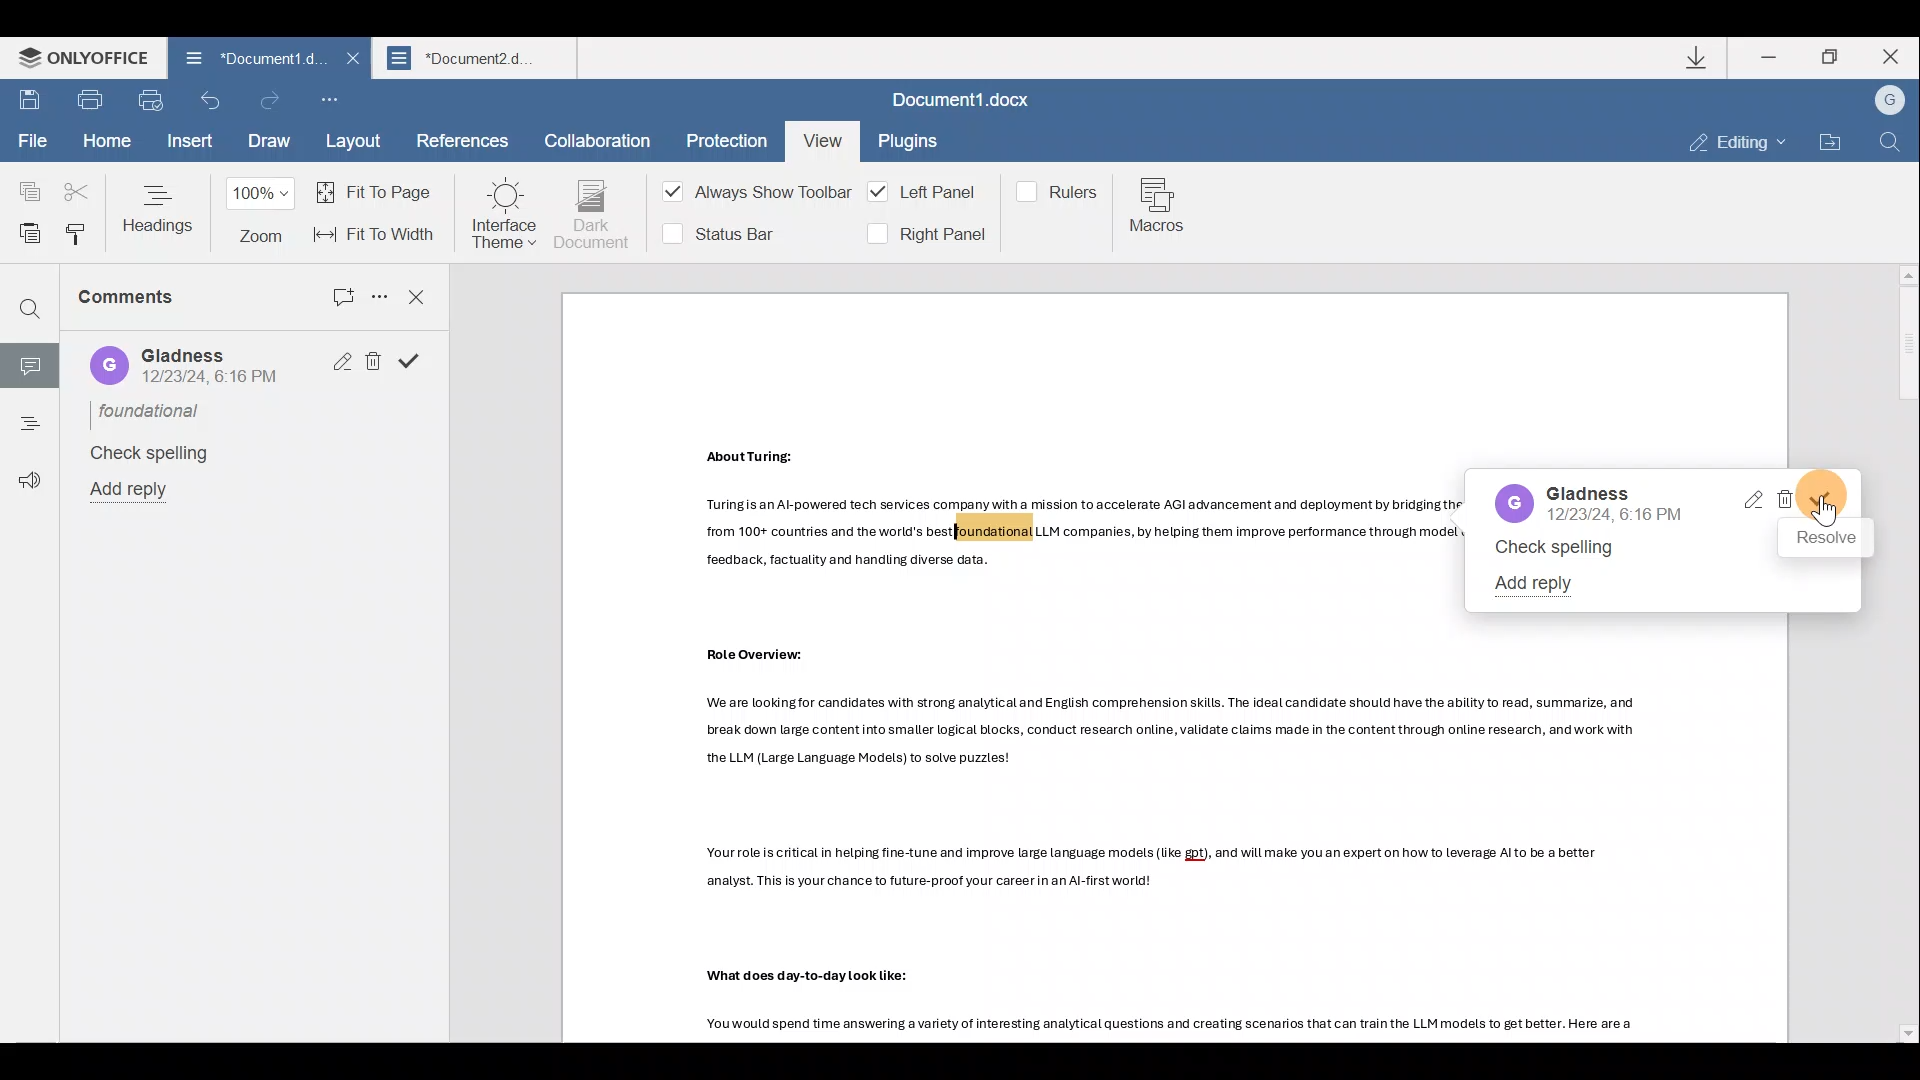 This screenshot has height=1080, width=1920. I want to click on , so click(1156, 867).